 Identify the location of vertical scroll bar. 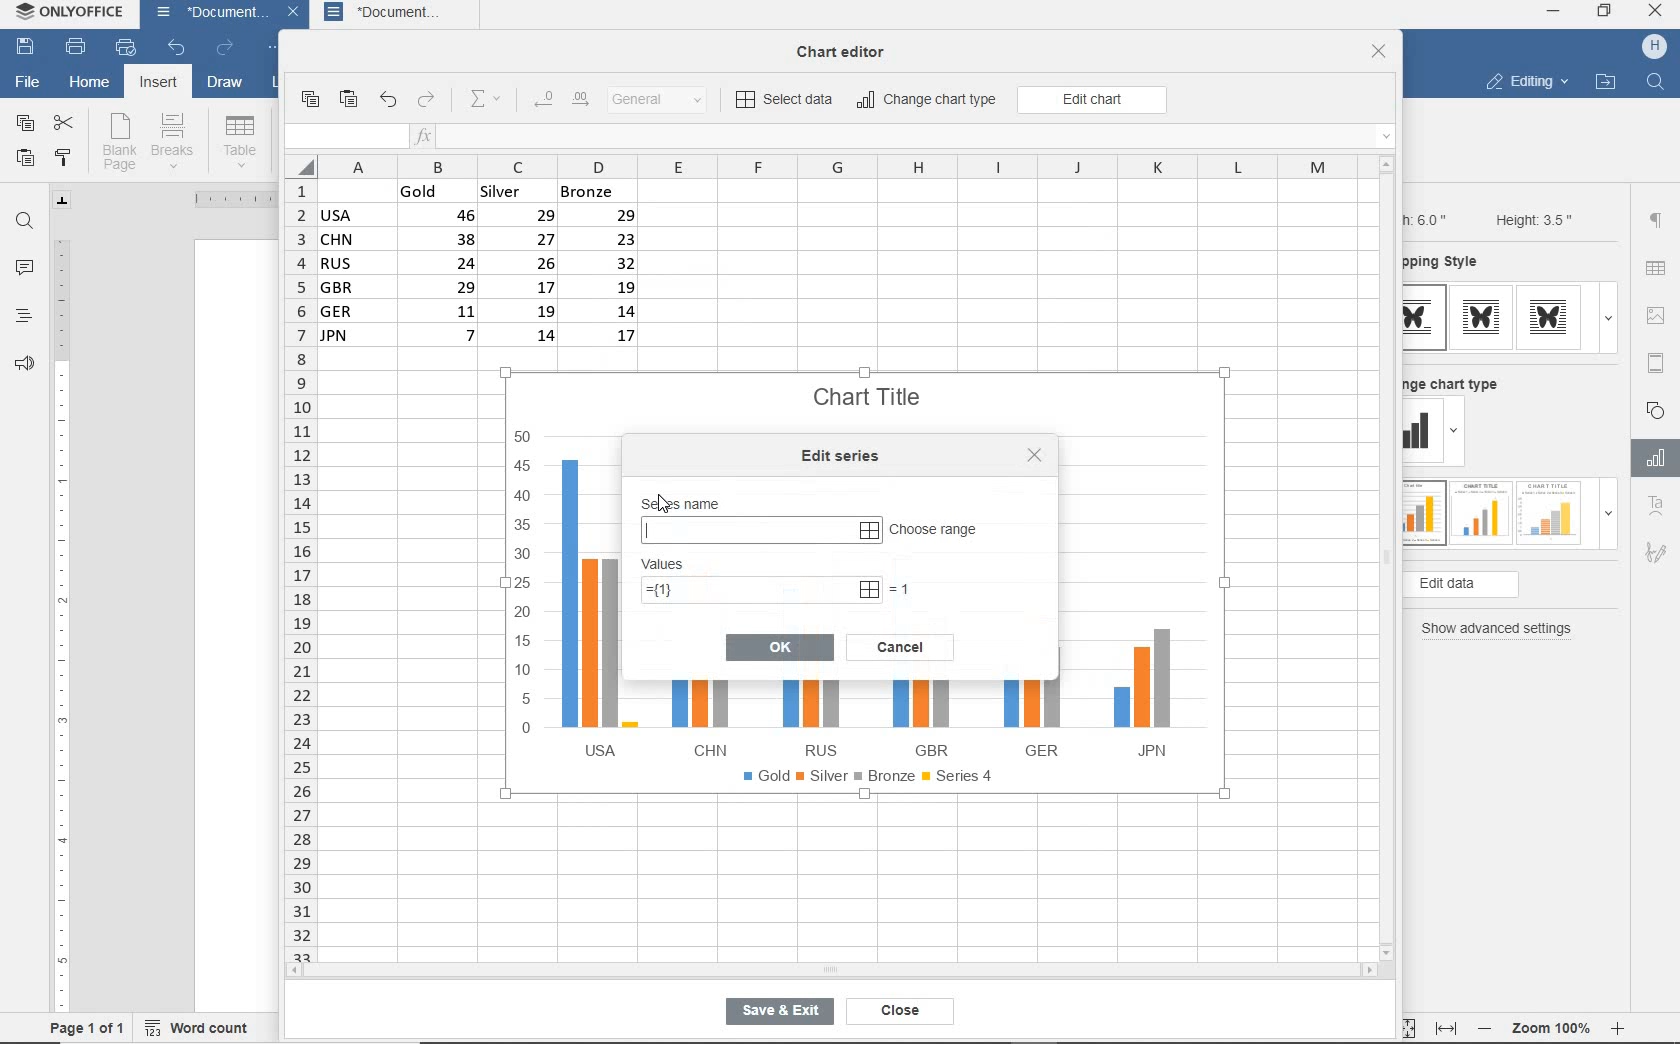
(1393, 557).